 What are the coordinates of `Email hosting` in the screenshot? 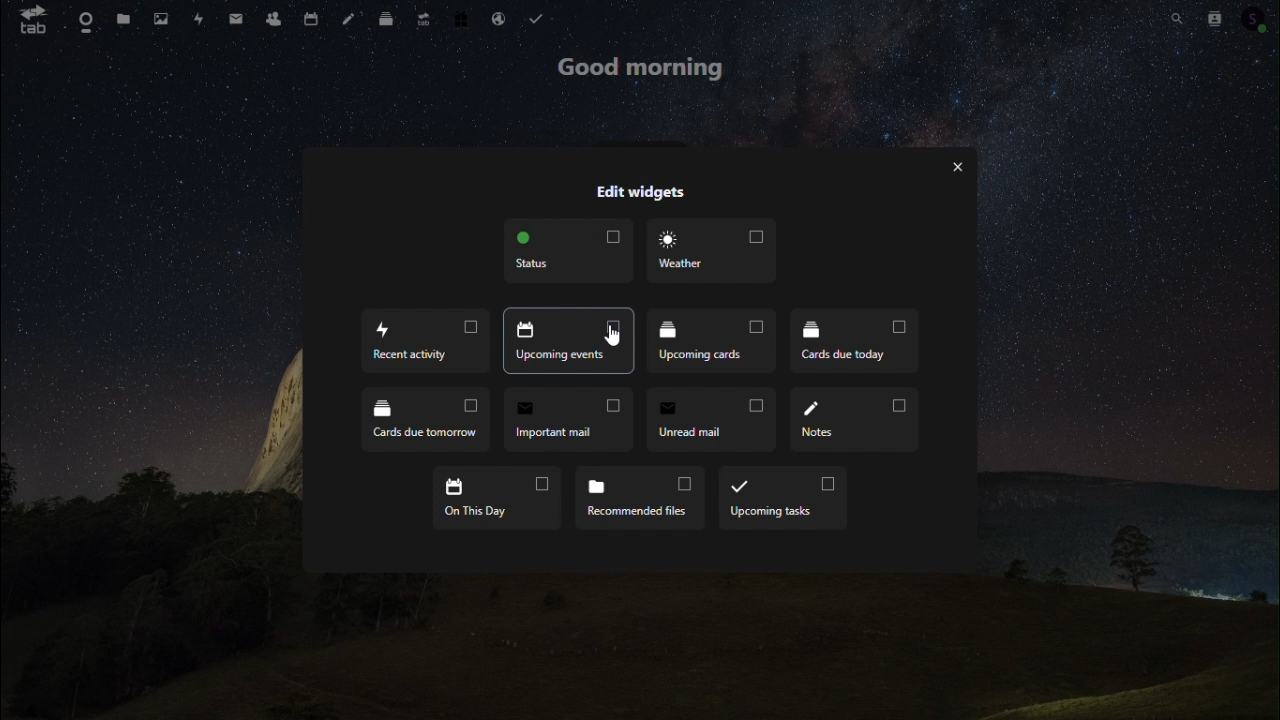 It's located at (499, 18).